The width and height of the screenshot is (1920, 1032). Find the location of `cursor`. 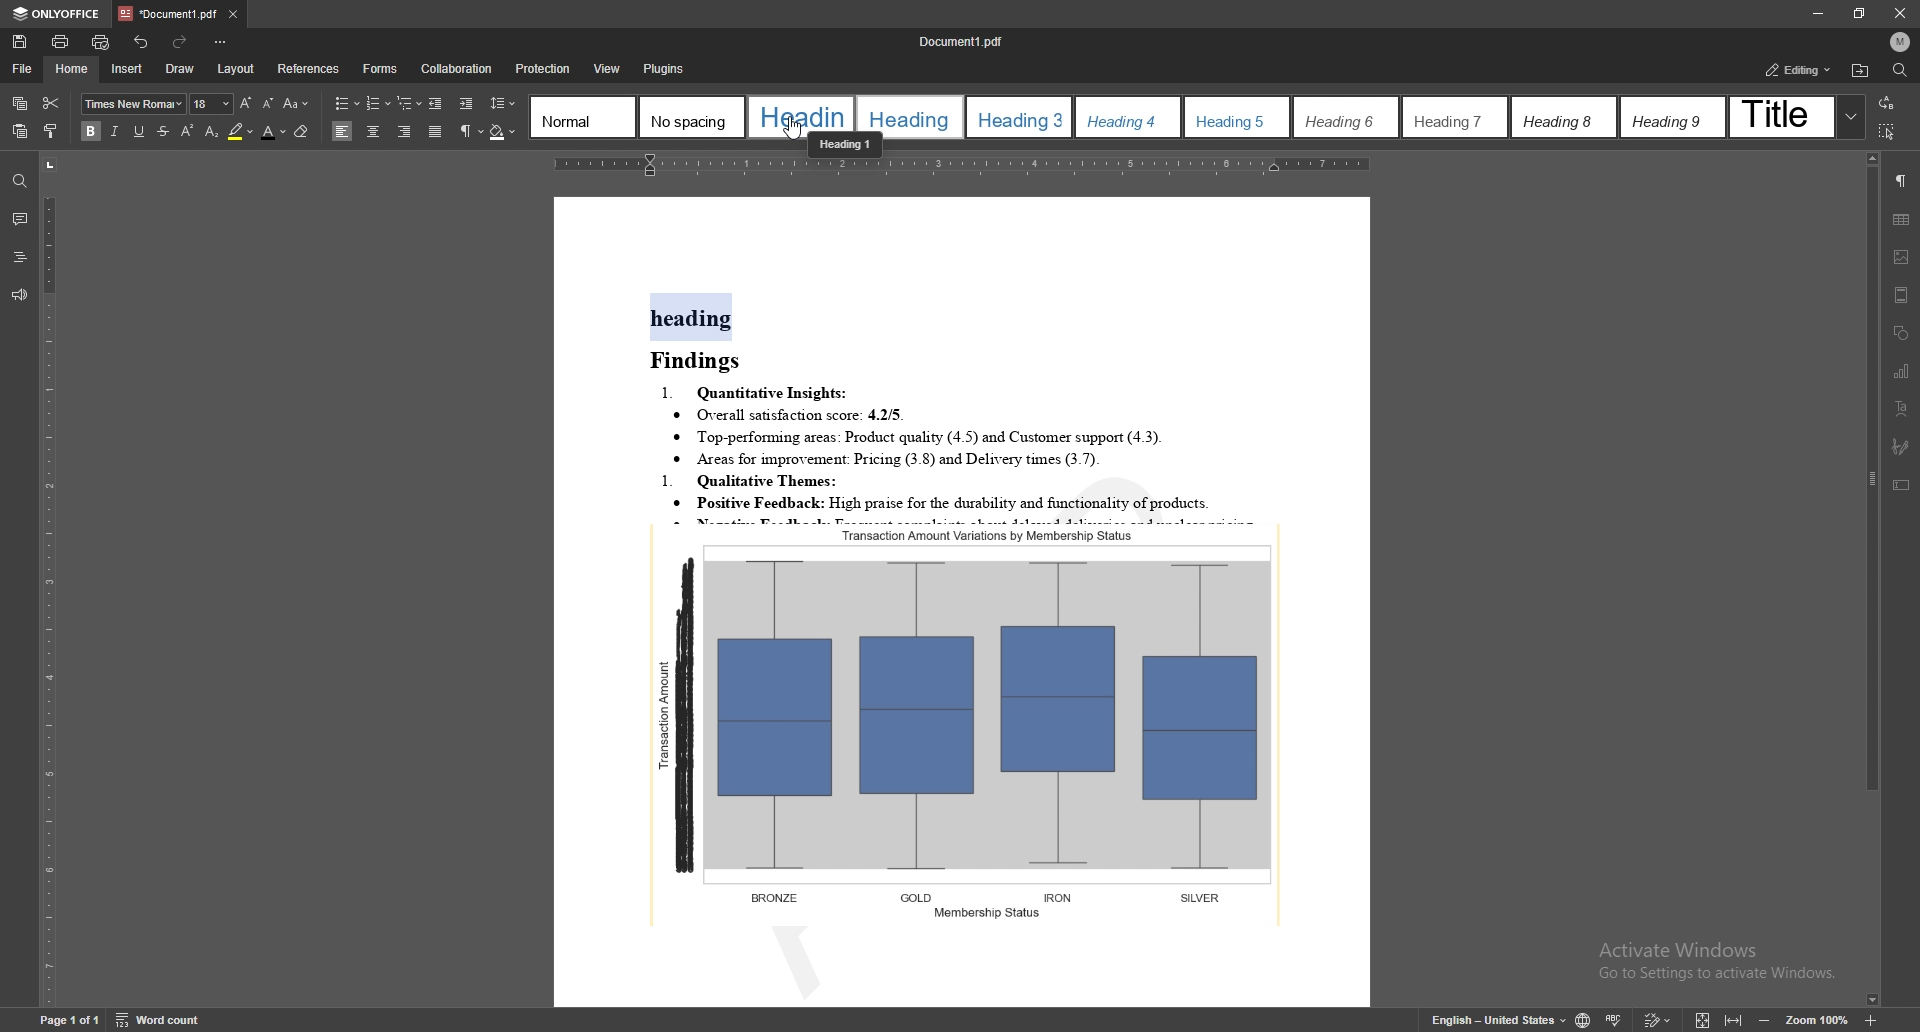

cursor is located at coordinates (788, 128).